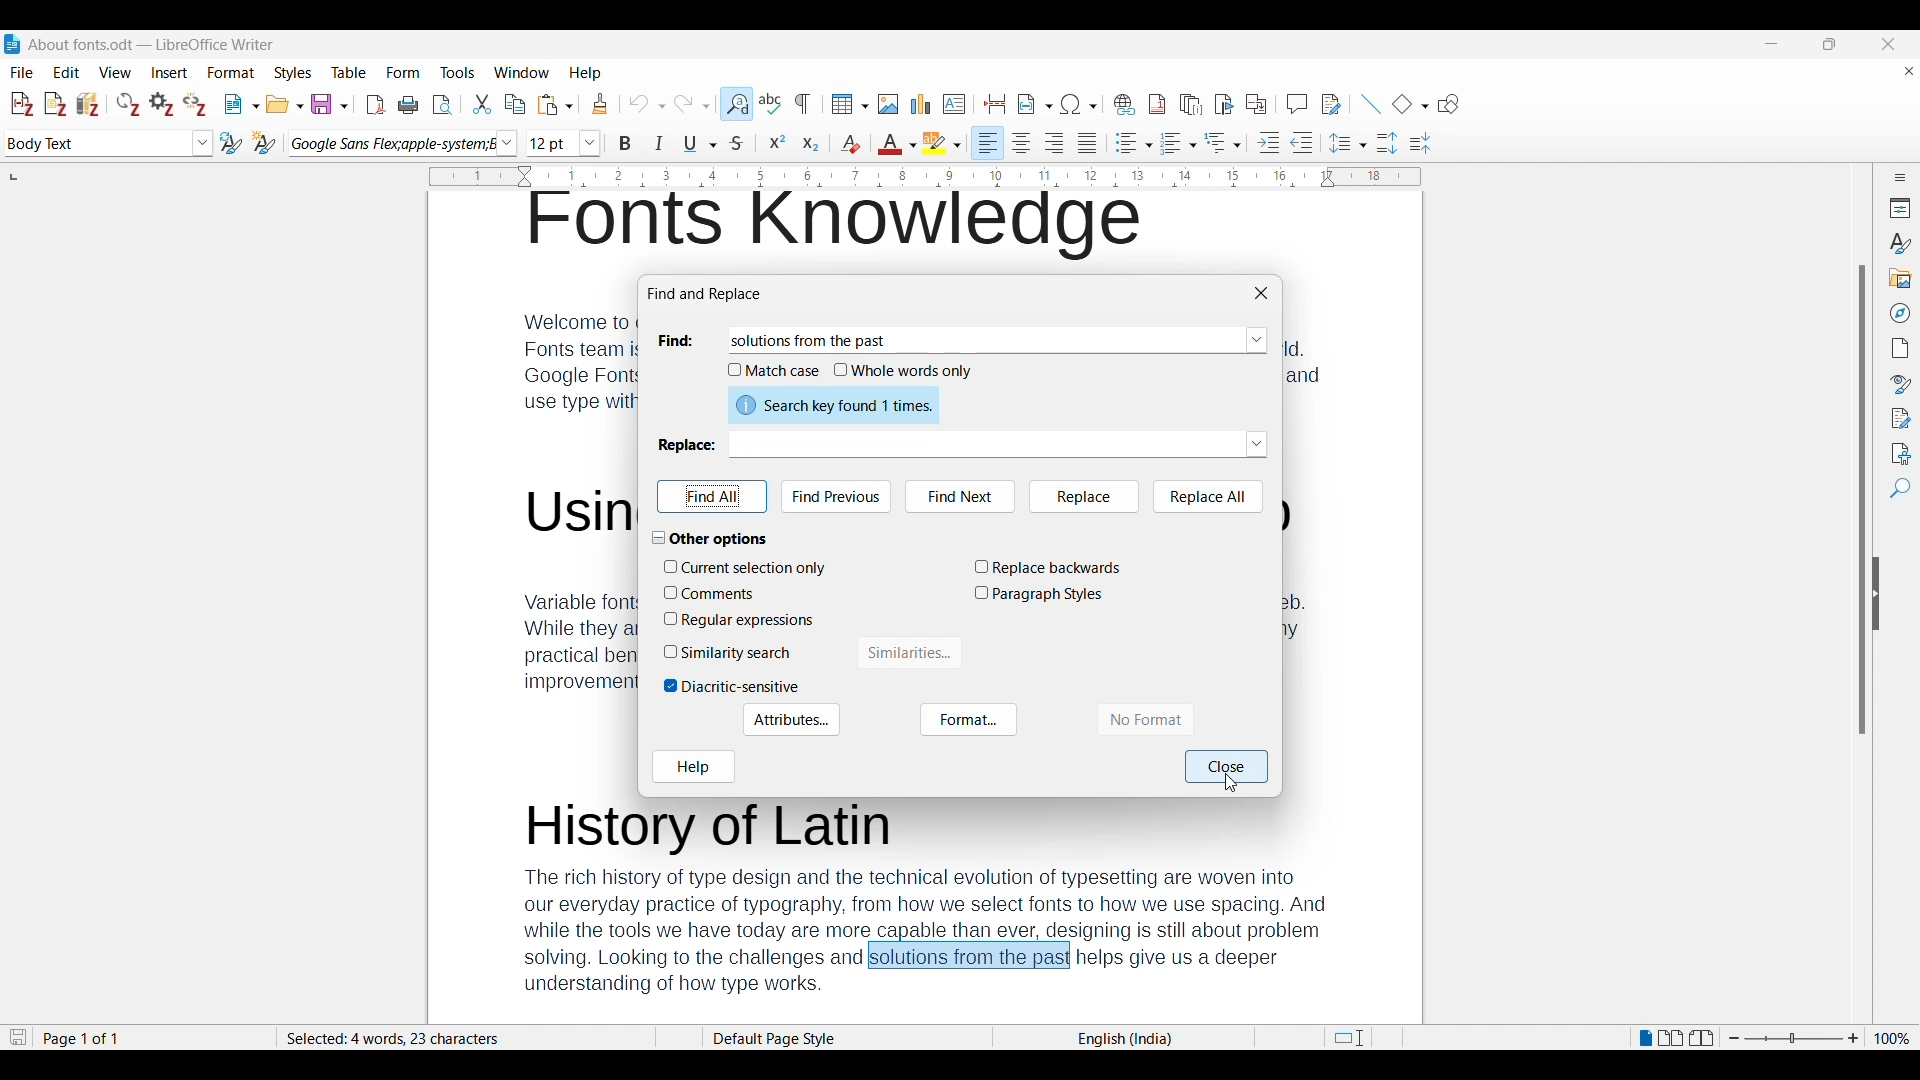 The width and height of the screenshot is (1920, 1080). What do you see at coordinates (590, 144) in the screenshot?
I see `Text size options` at bounding box center [590, 144].